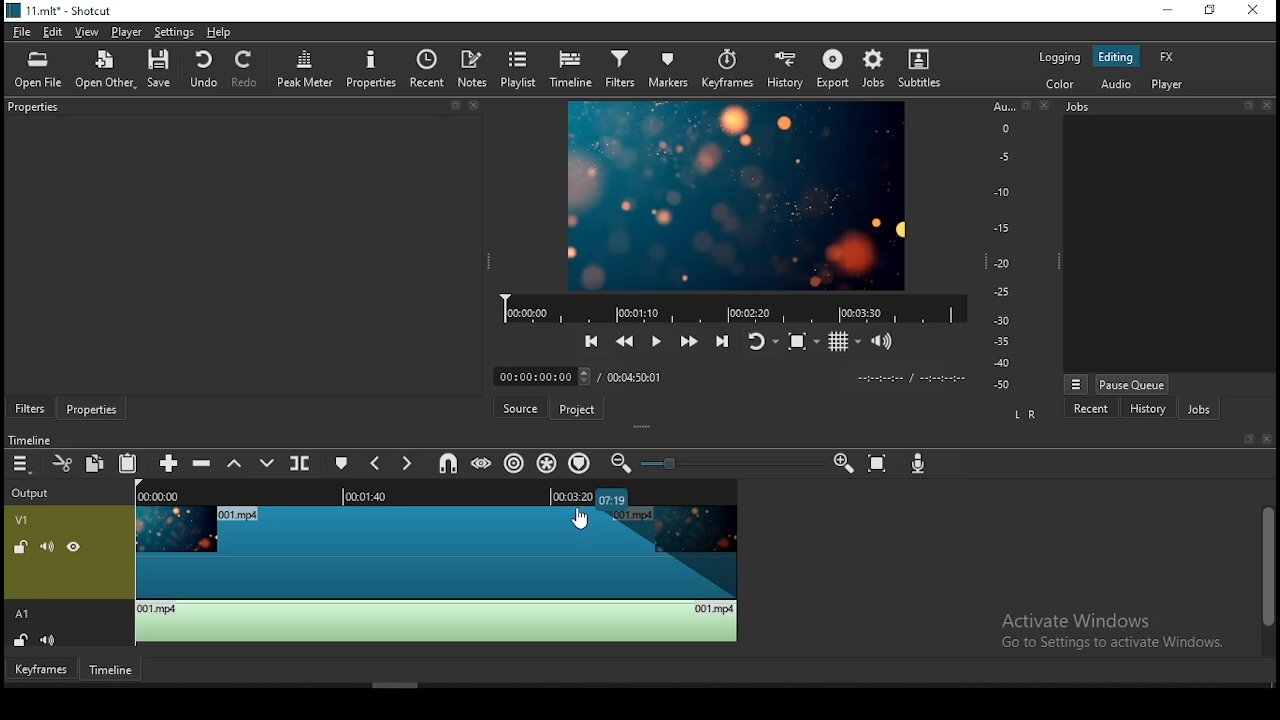 This screenshot has height=720, width=1280. Describe the element at coordinates (410, 462) in the screenshot. I see `next marker` at that location.